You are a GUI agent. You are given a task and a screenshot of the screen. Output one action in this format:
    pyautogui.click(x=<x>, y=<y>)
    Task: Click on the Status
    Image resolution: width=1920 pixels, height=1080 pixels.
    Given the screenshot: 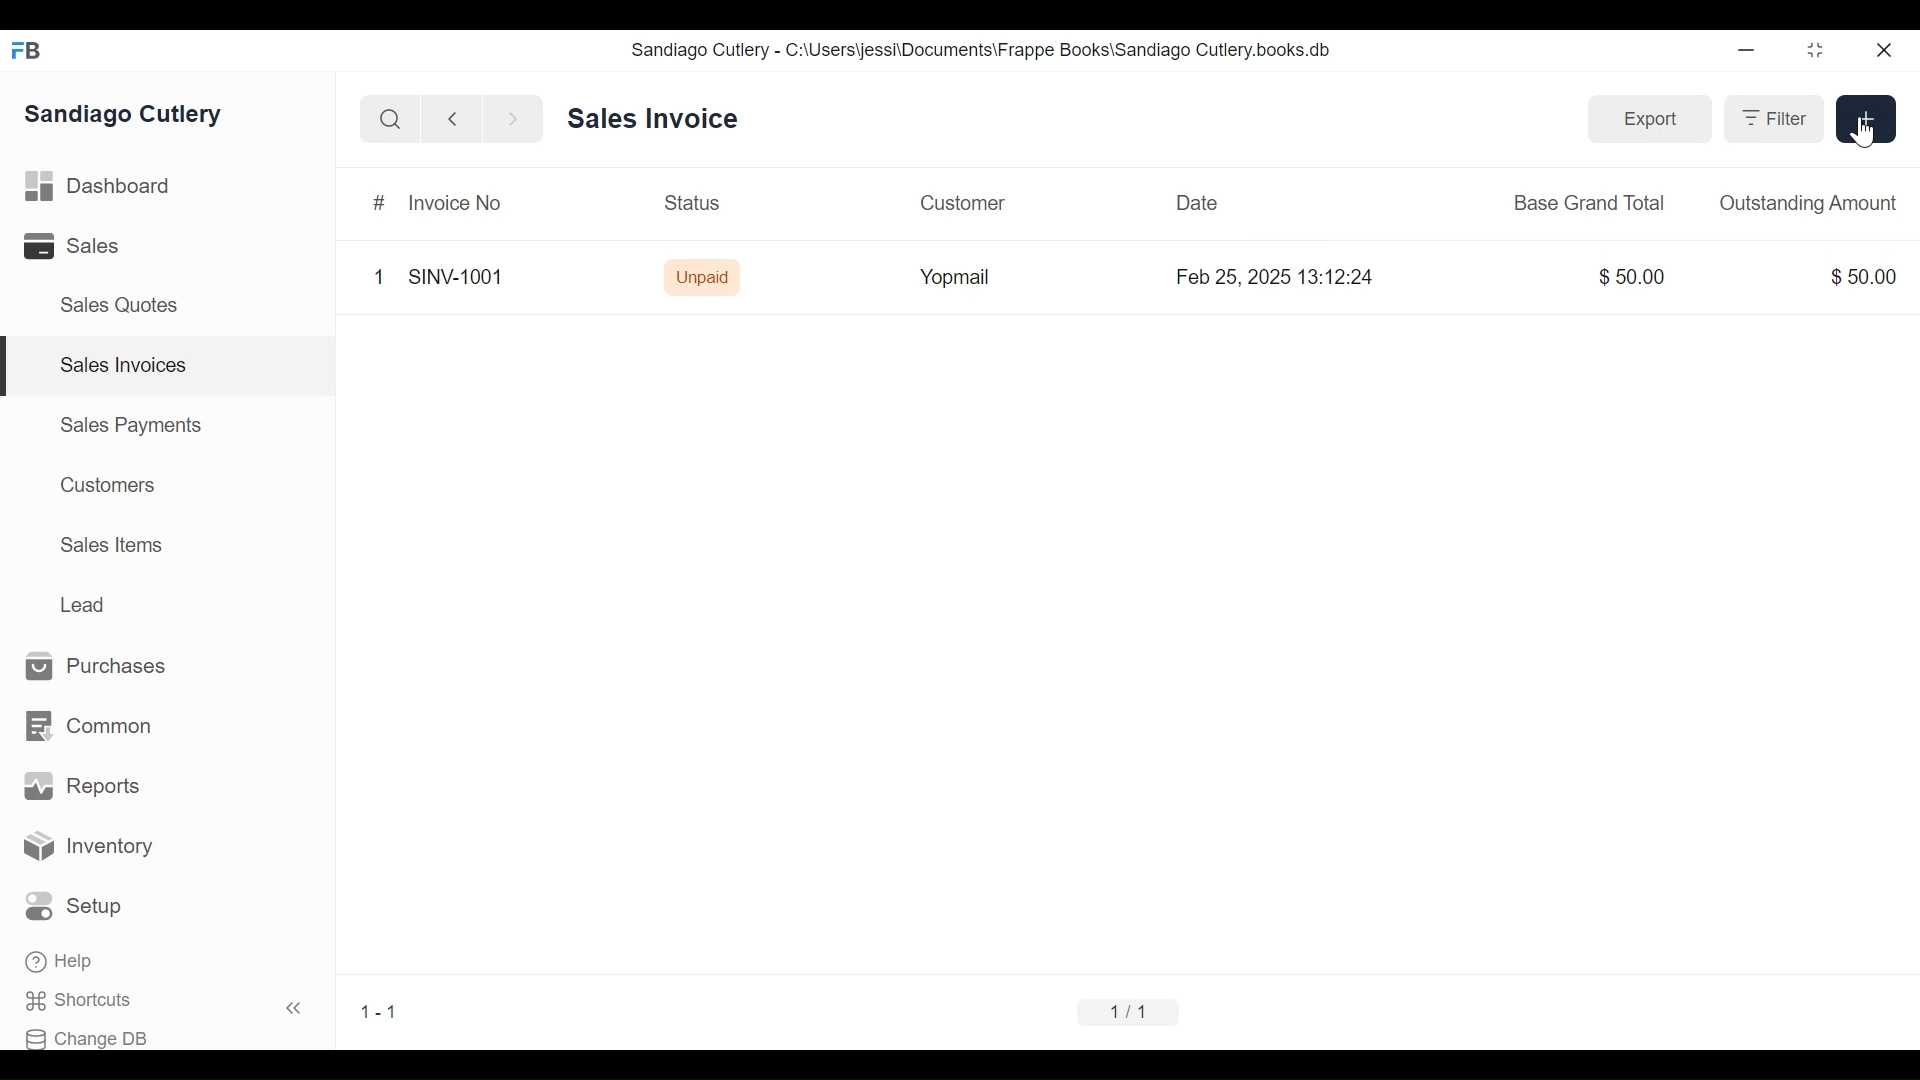 What is the action you would take?
    pyautogui.click(x=692, y=204)
    